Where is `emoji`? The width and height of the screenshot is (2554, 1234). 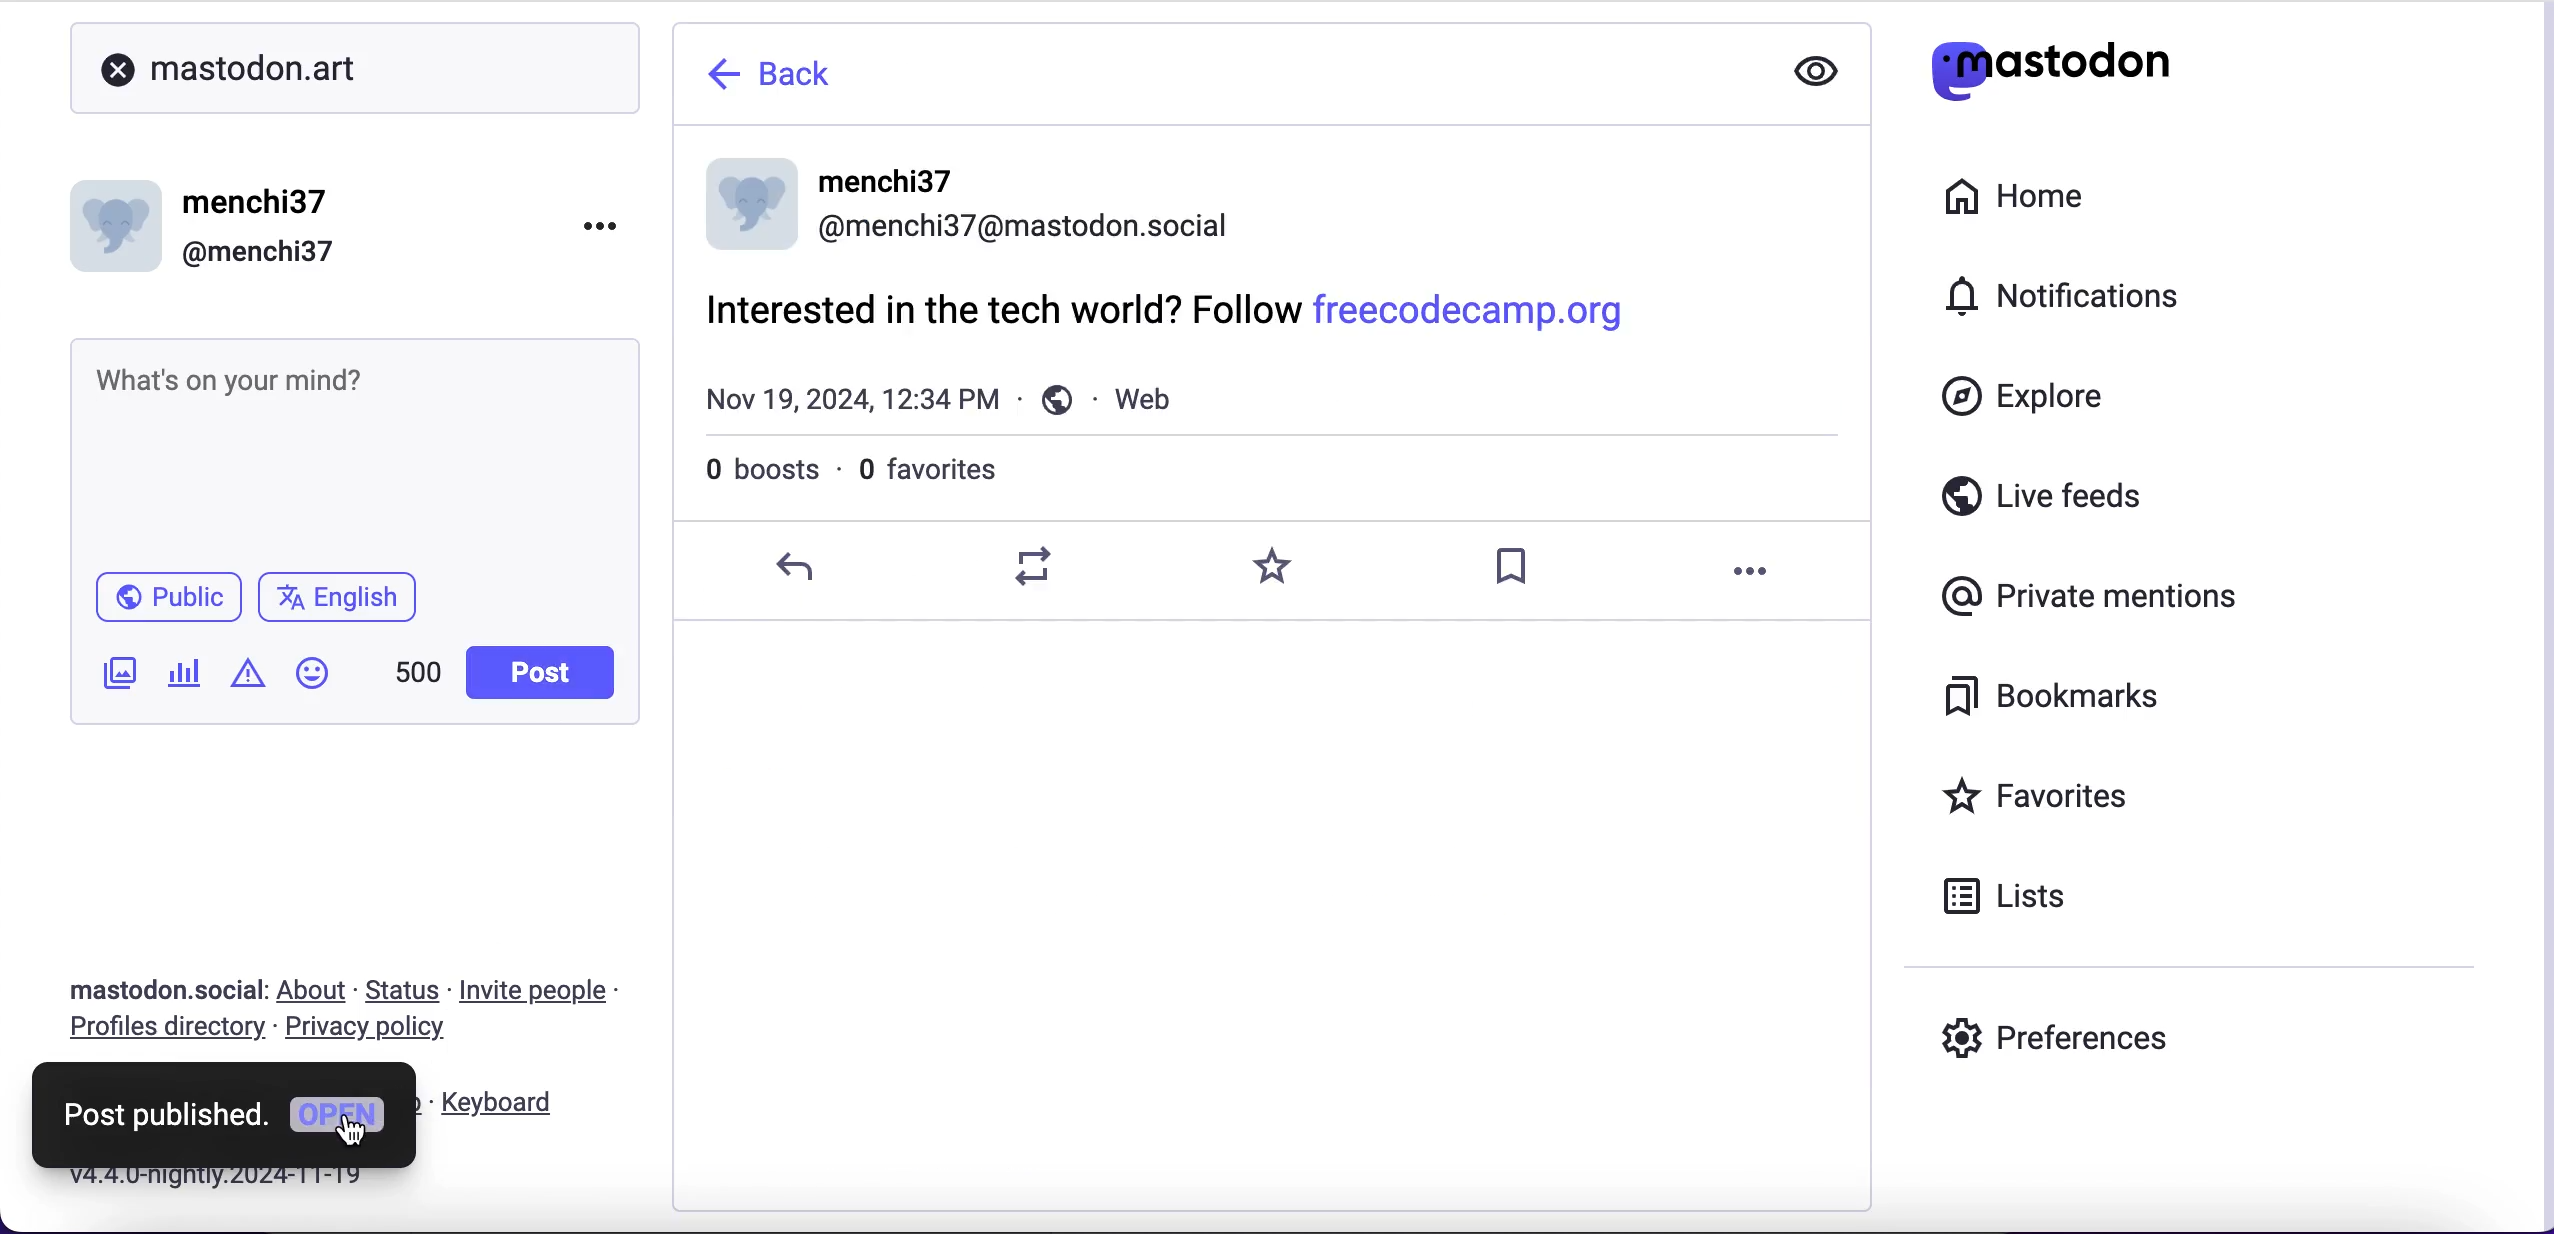
emoji is located at coordinates (312, 672).